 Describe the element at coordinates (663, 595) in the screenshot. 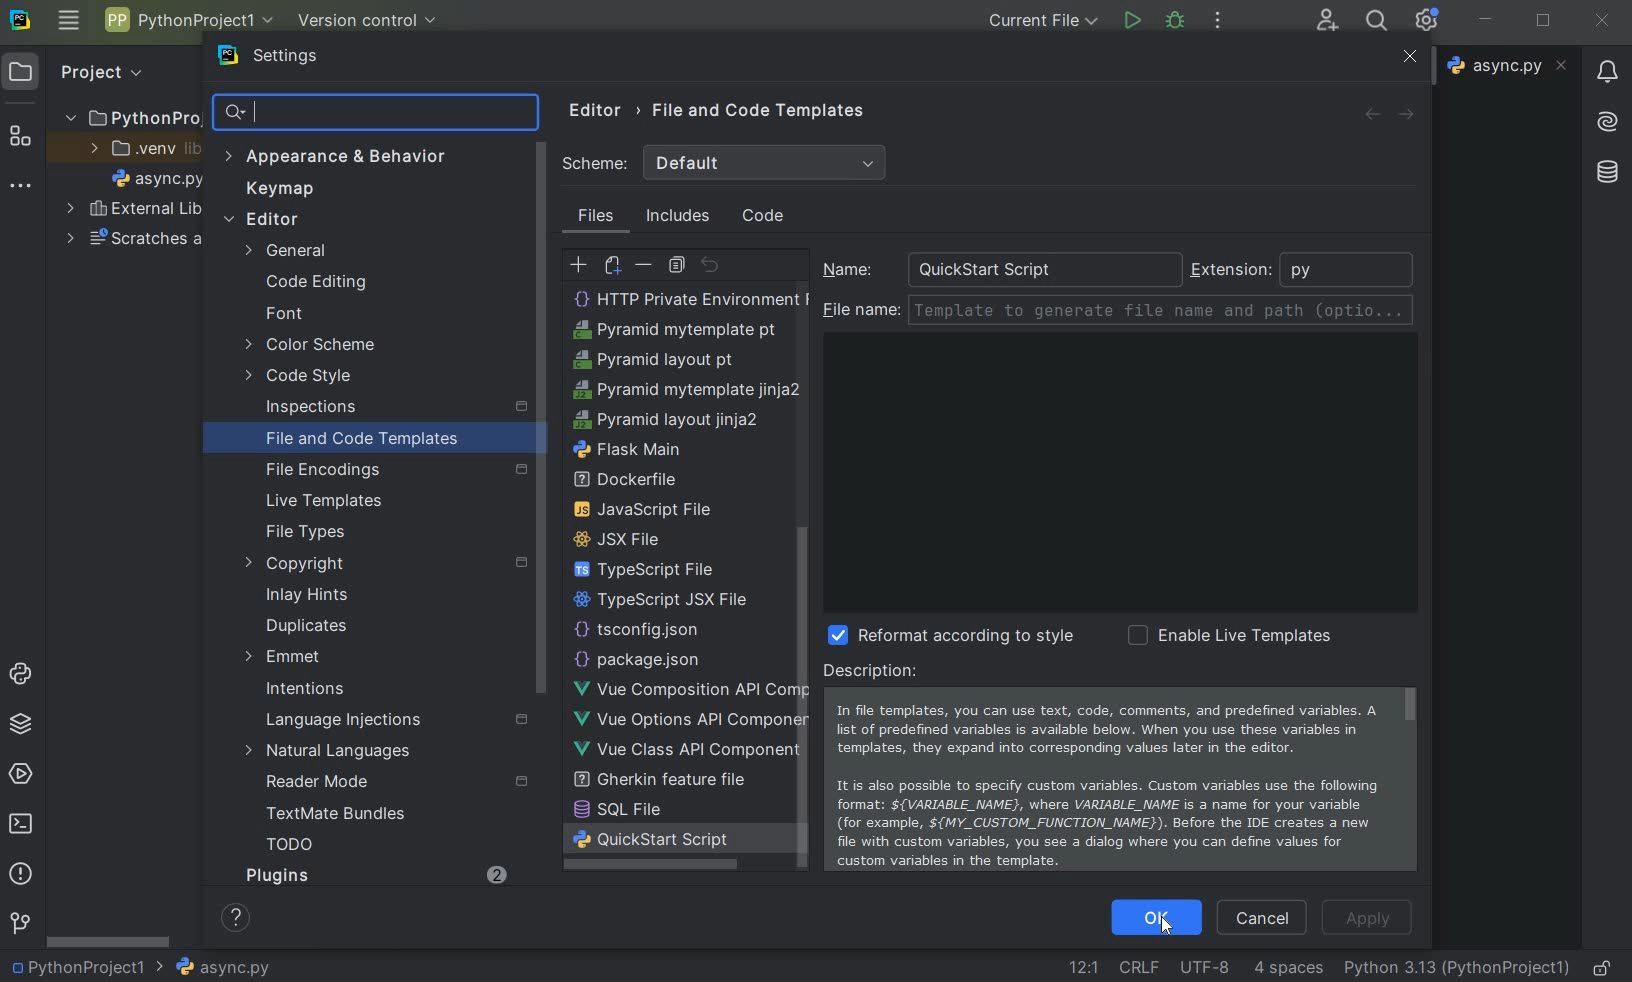

I see `XML Properties File` at that location.